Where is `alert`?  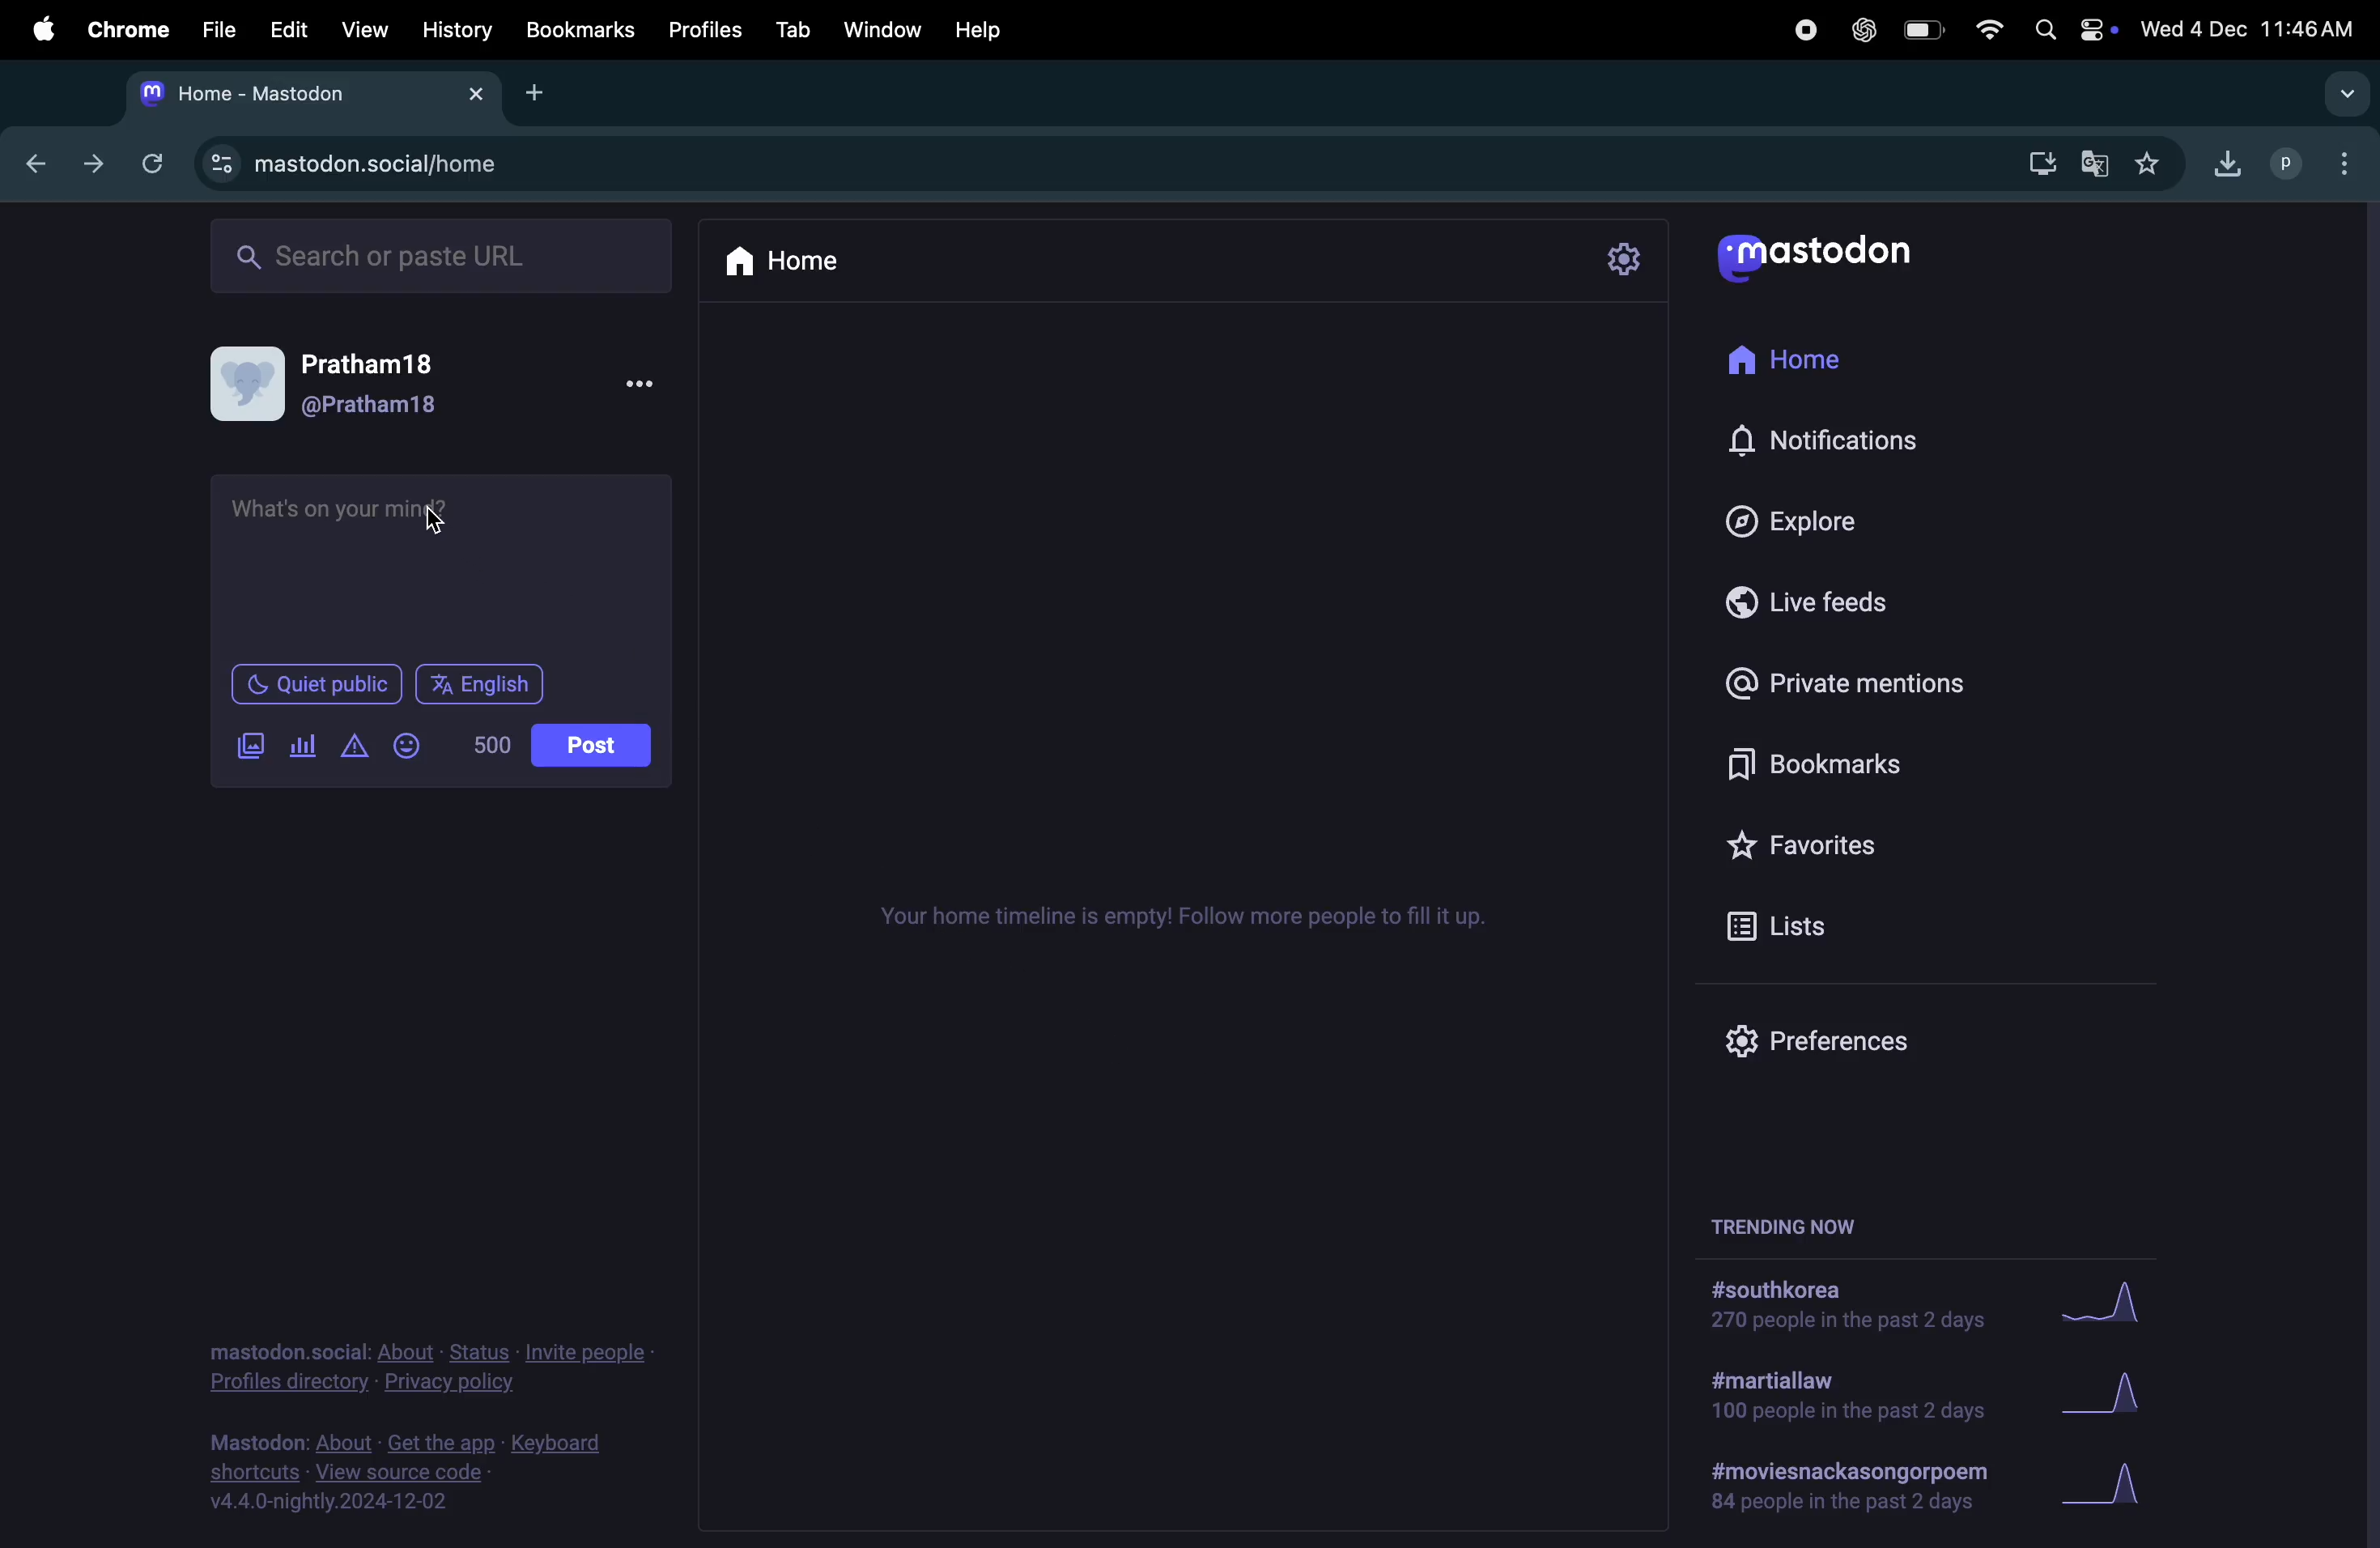 alert is located at coordinates (359, 745).